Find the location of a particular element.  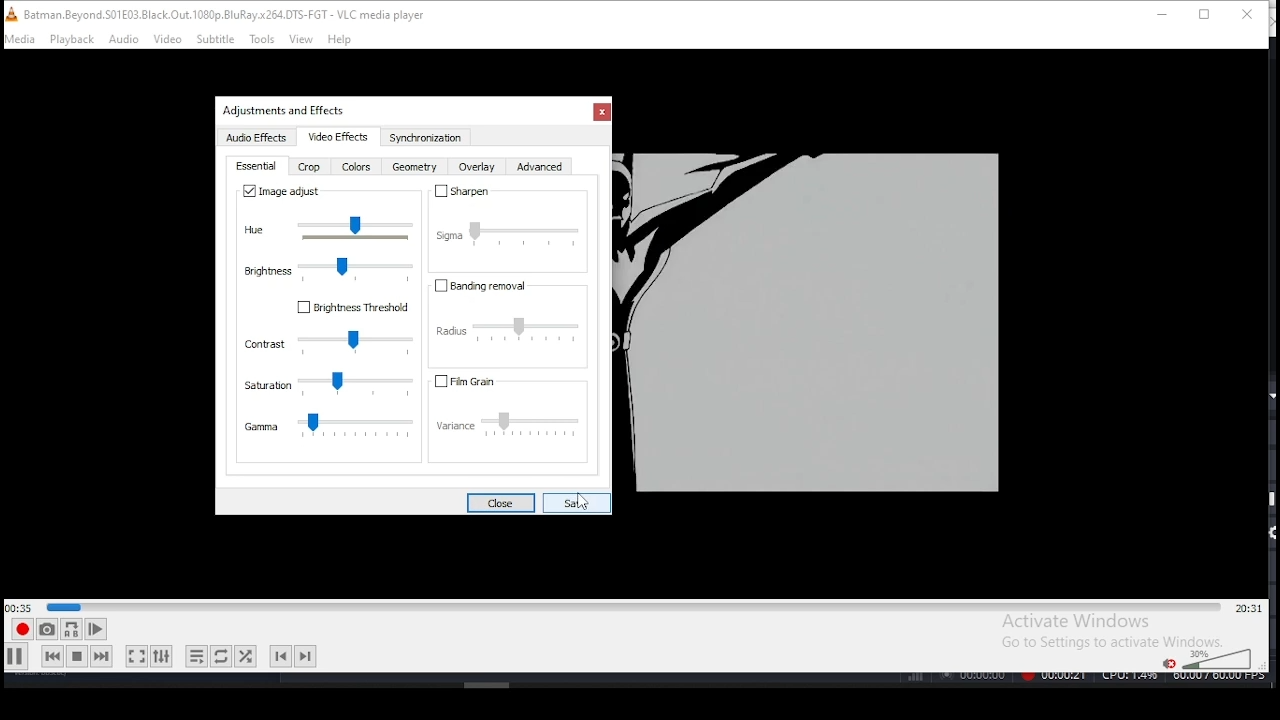

image adjust on/off is located at coordinates (284, 192).